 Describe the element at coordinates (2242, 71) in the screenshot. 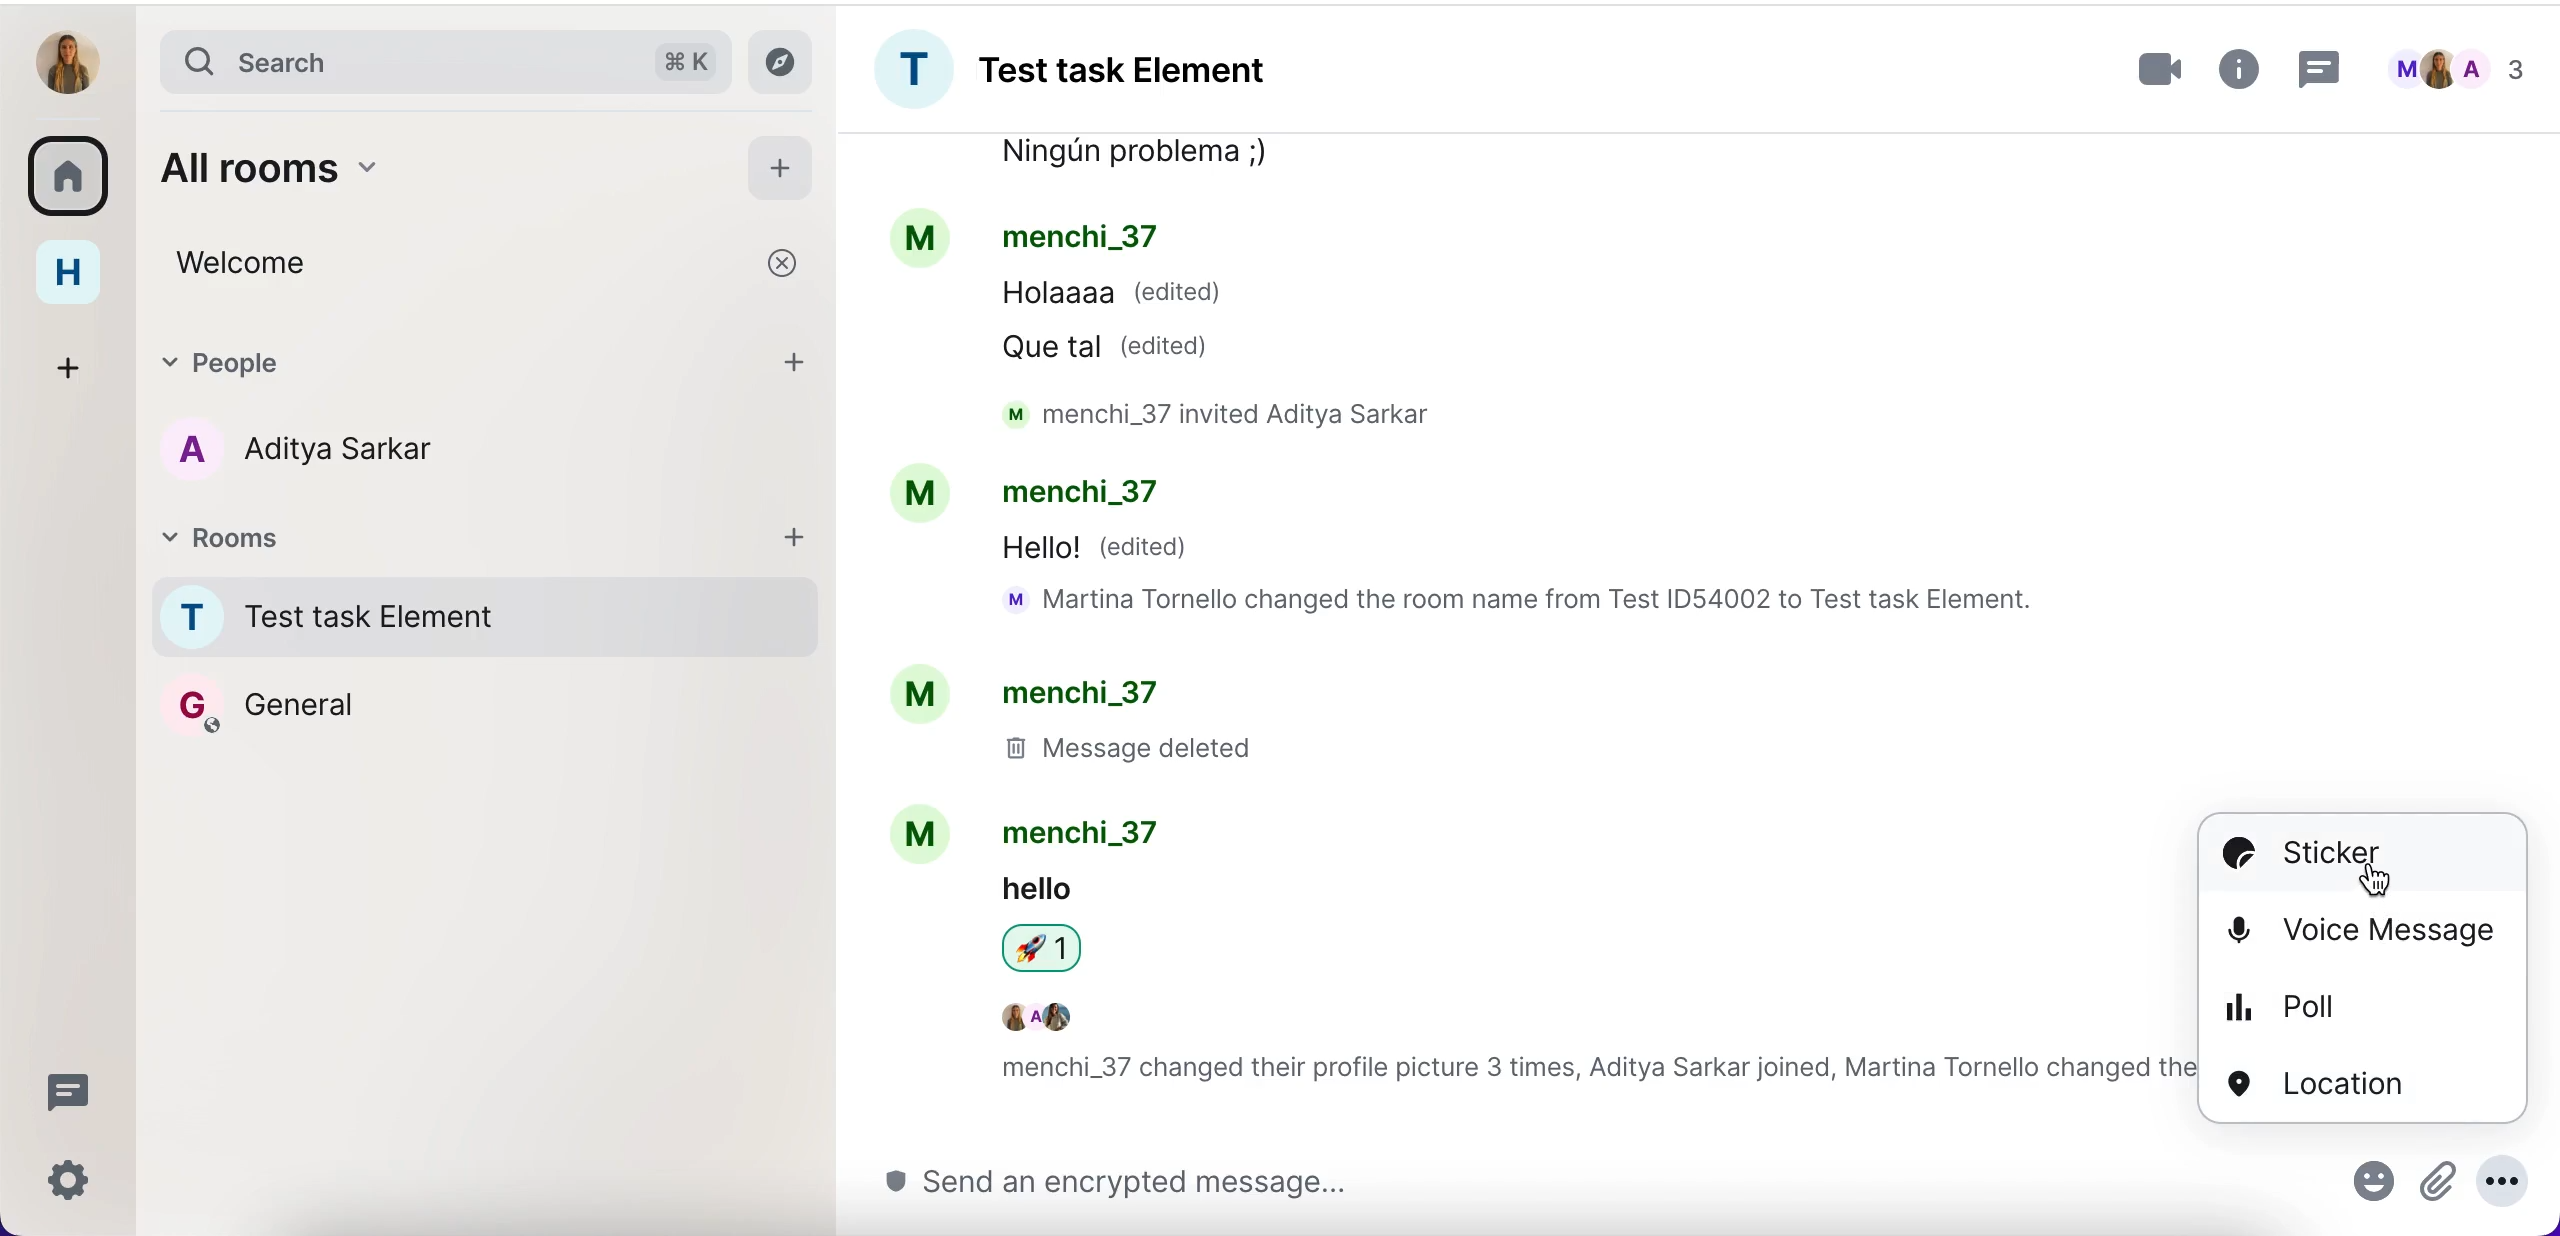

I see `more information` at that location.